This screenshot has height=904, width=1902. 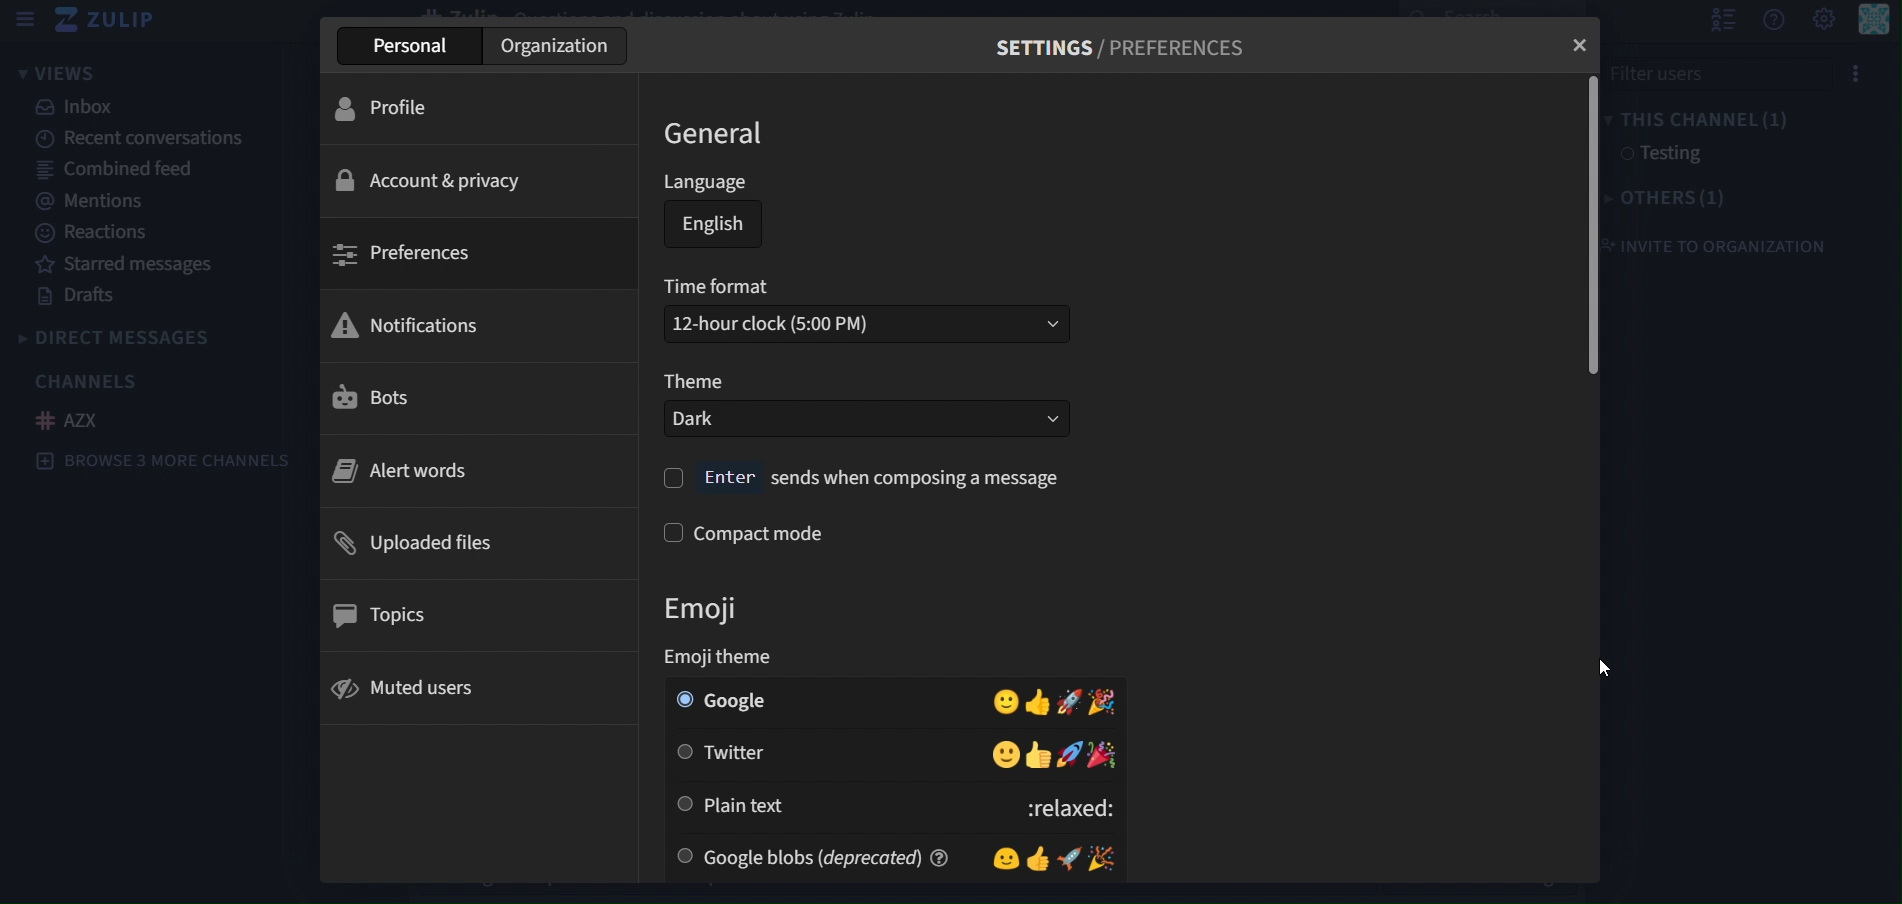 I want to click on topics, so click(x=393, y=610).